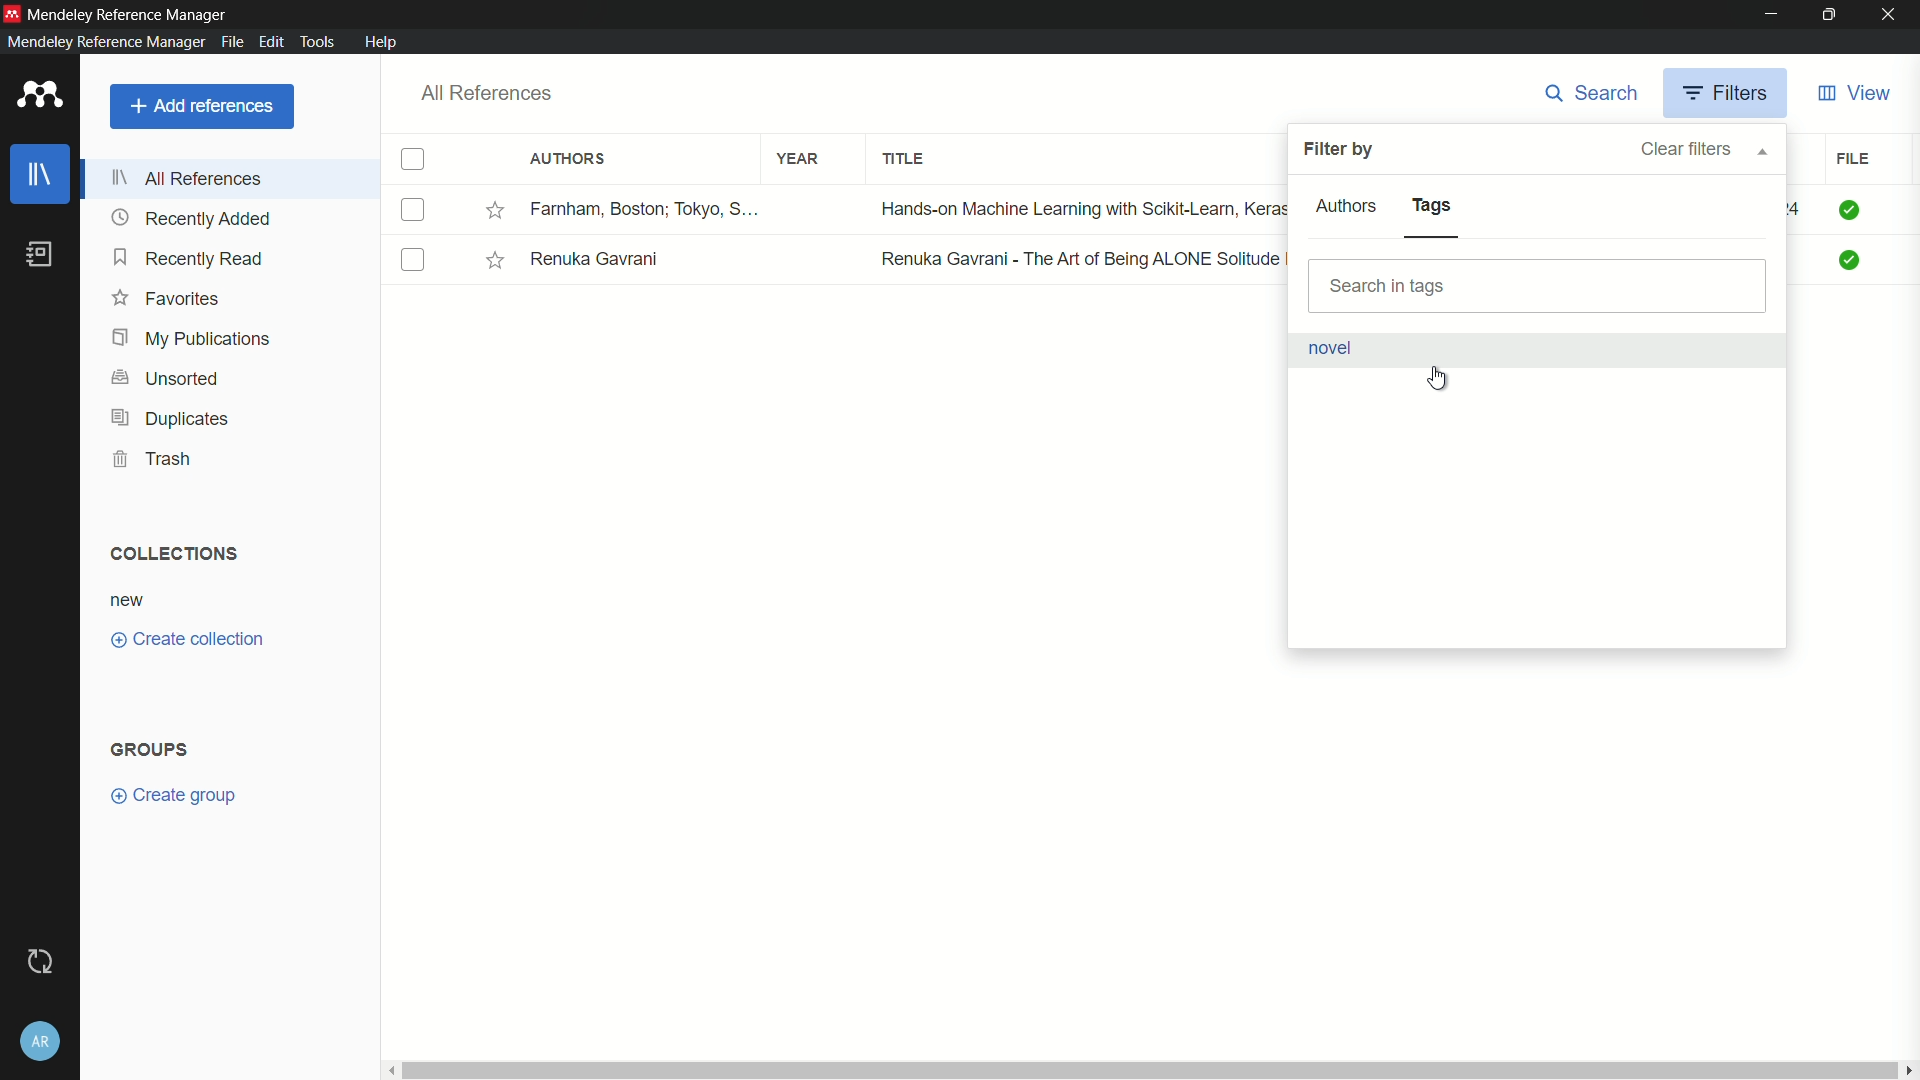 The image size is (1920, 1080). What do you see at coordinates (191, 259) in the screenshot?
I see `recently read` at bounding box center [191, 259].